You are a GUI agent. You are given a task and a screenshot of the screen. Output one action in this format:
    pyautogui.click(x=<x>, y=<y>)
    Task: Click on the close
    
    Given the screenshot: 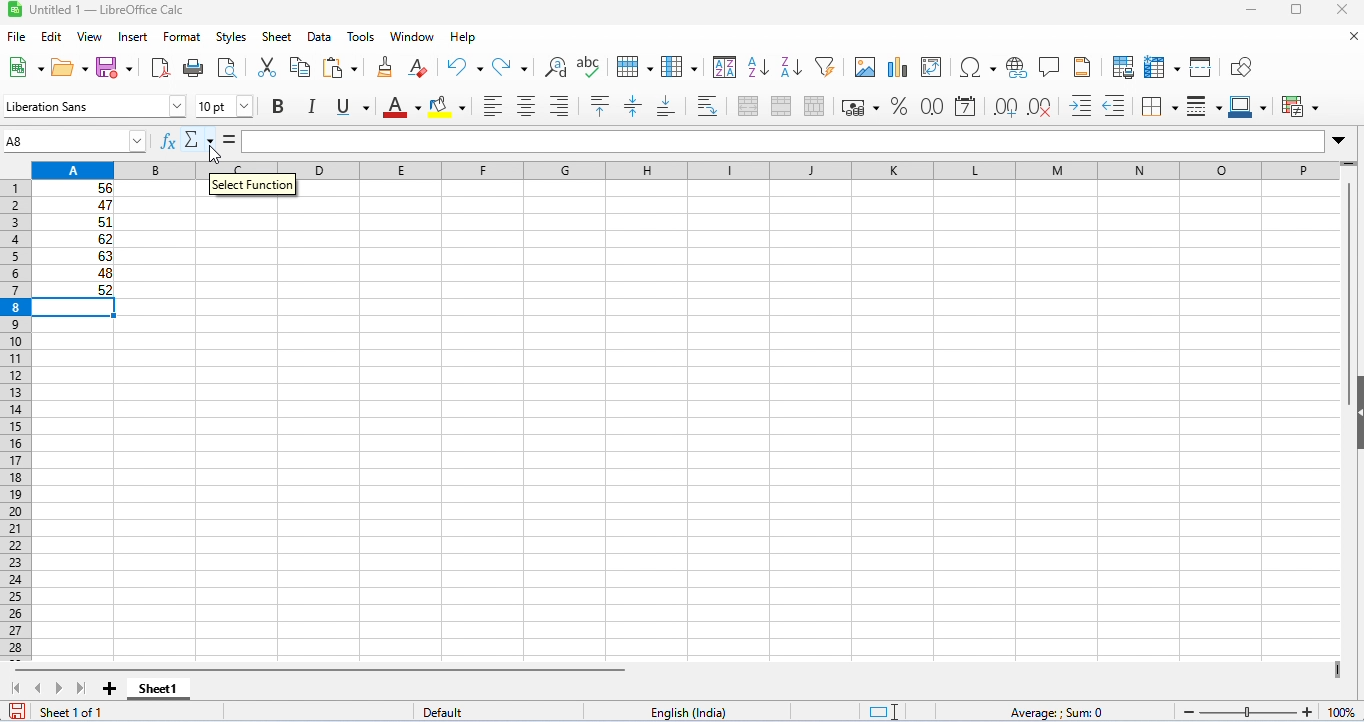 What is the action you would take?
    pyautogui.click(x=1344, y=11)
    